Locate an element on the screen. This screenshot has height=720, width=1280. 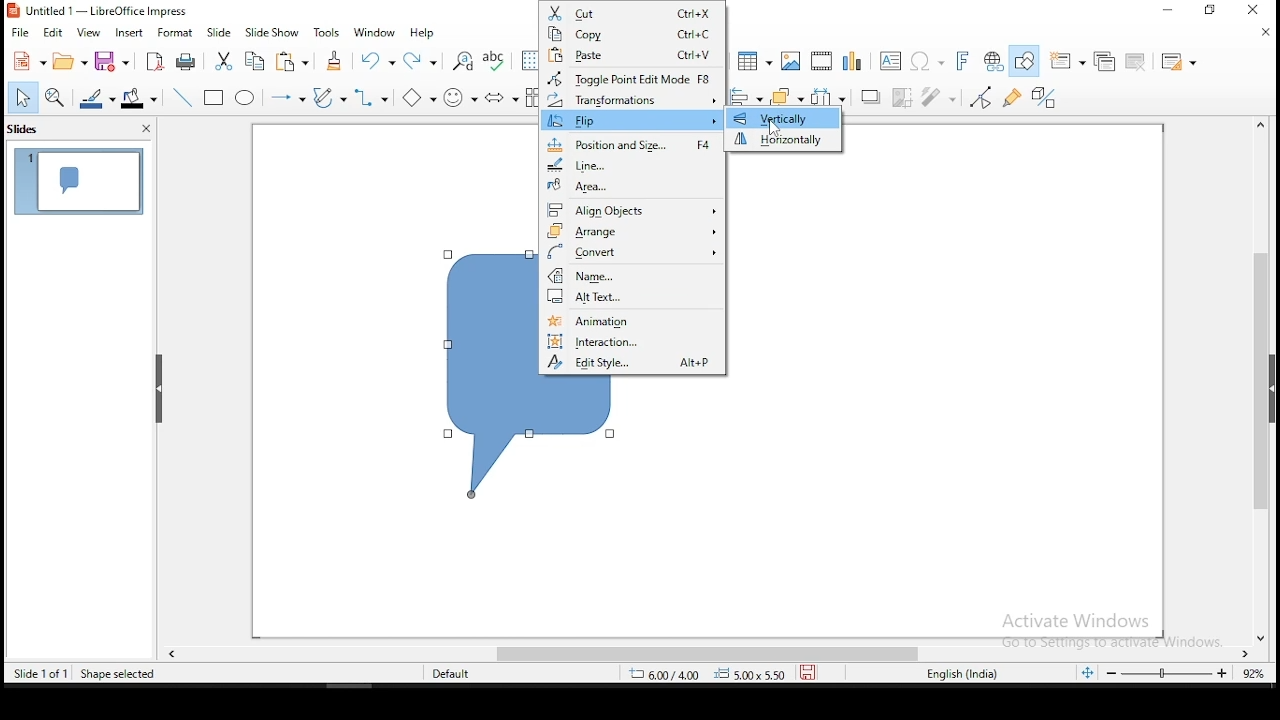
open is located at coordinates (69, 61).